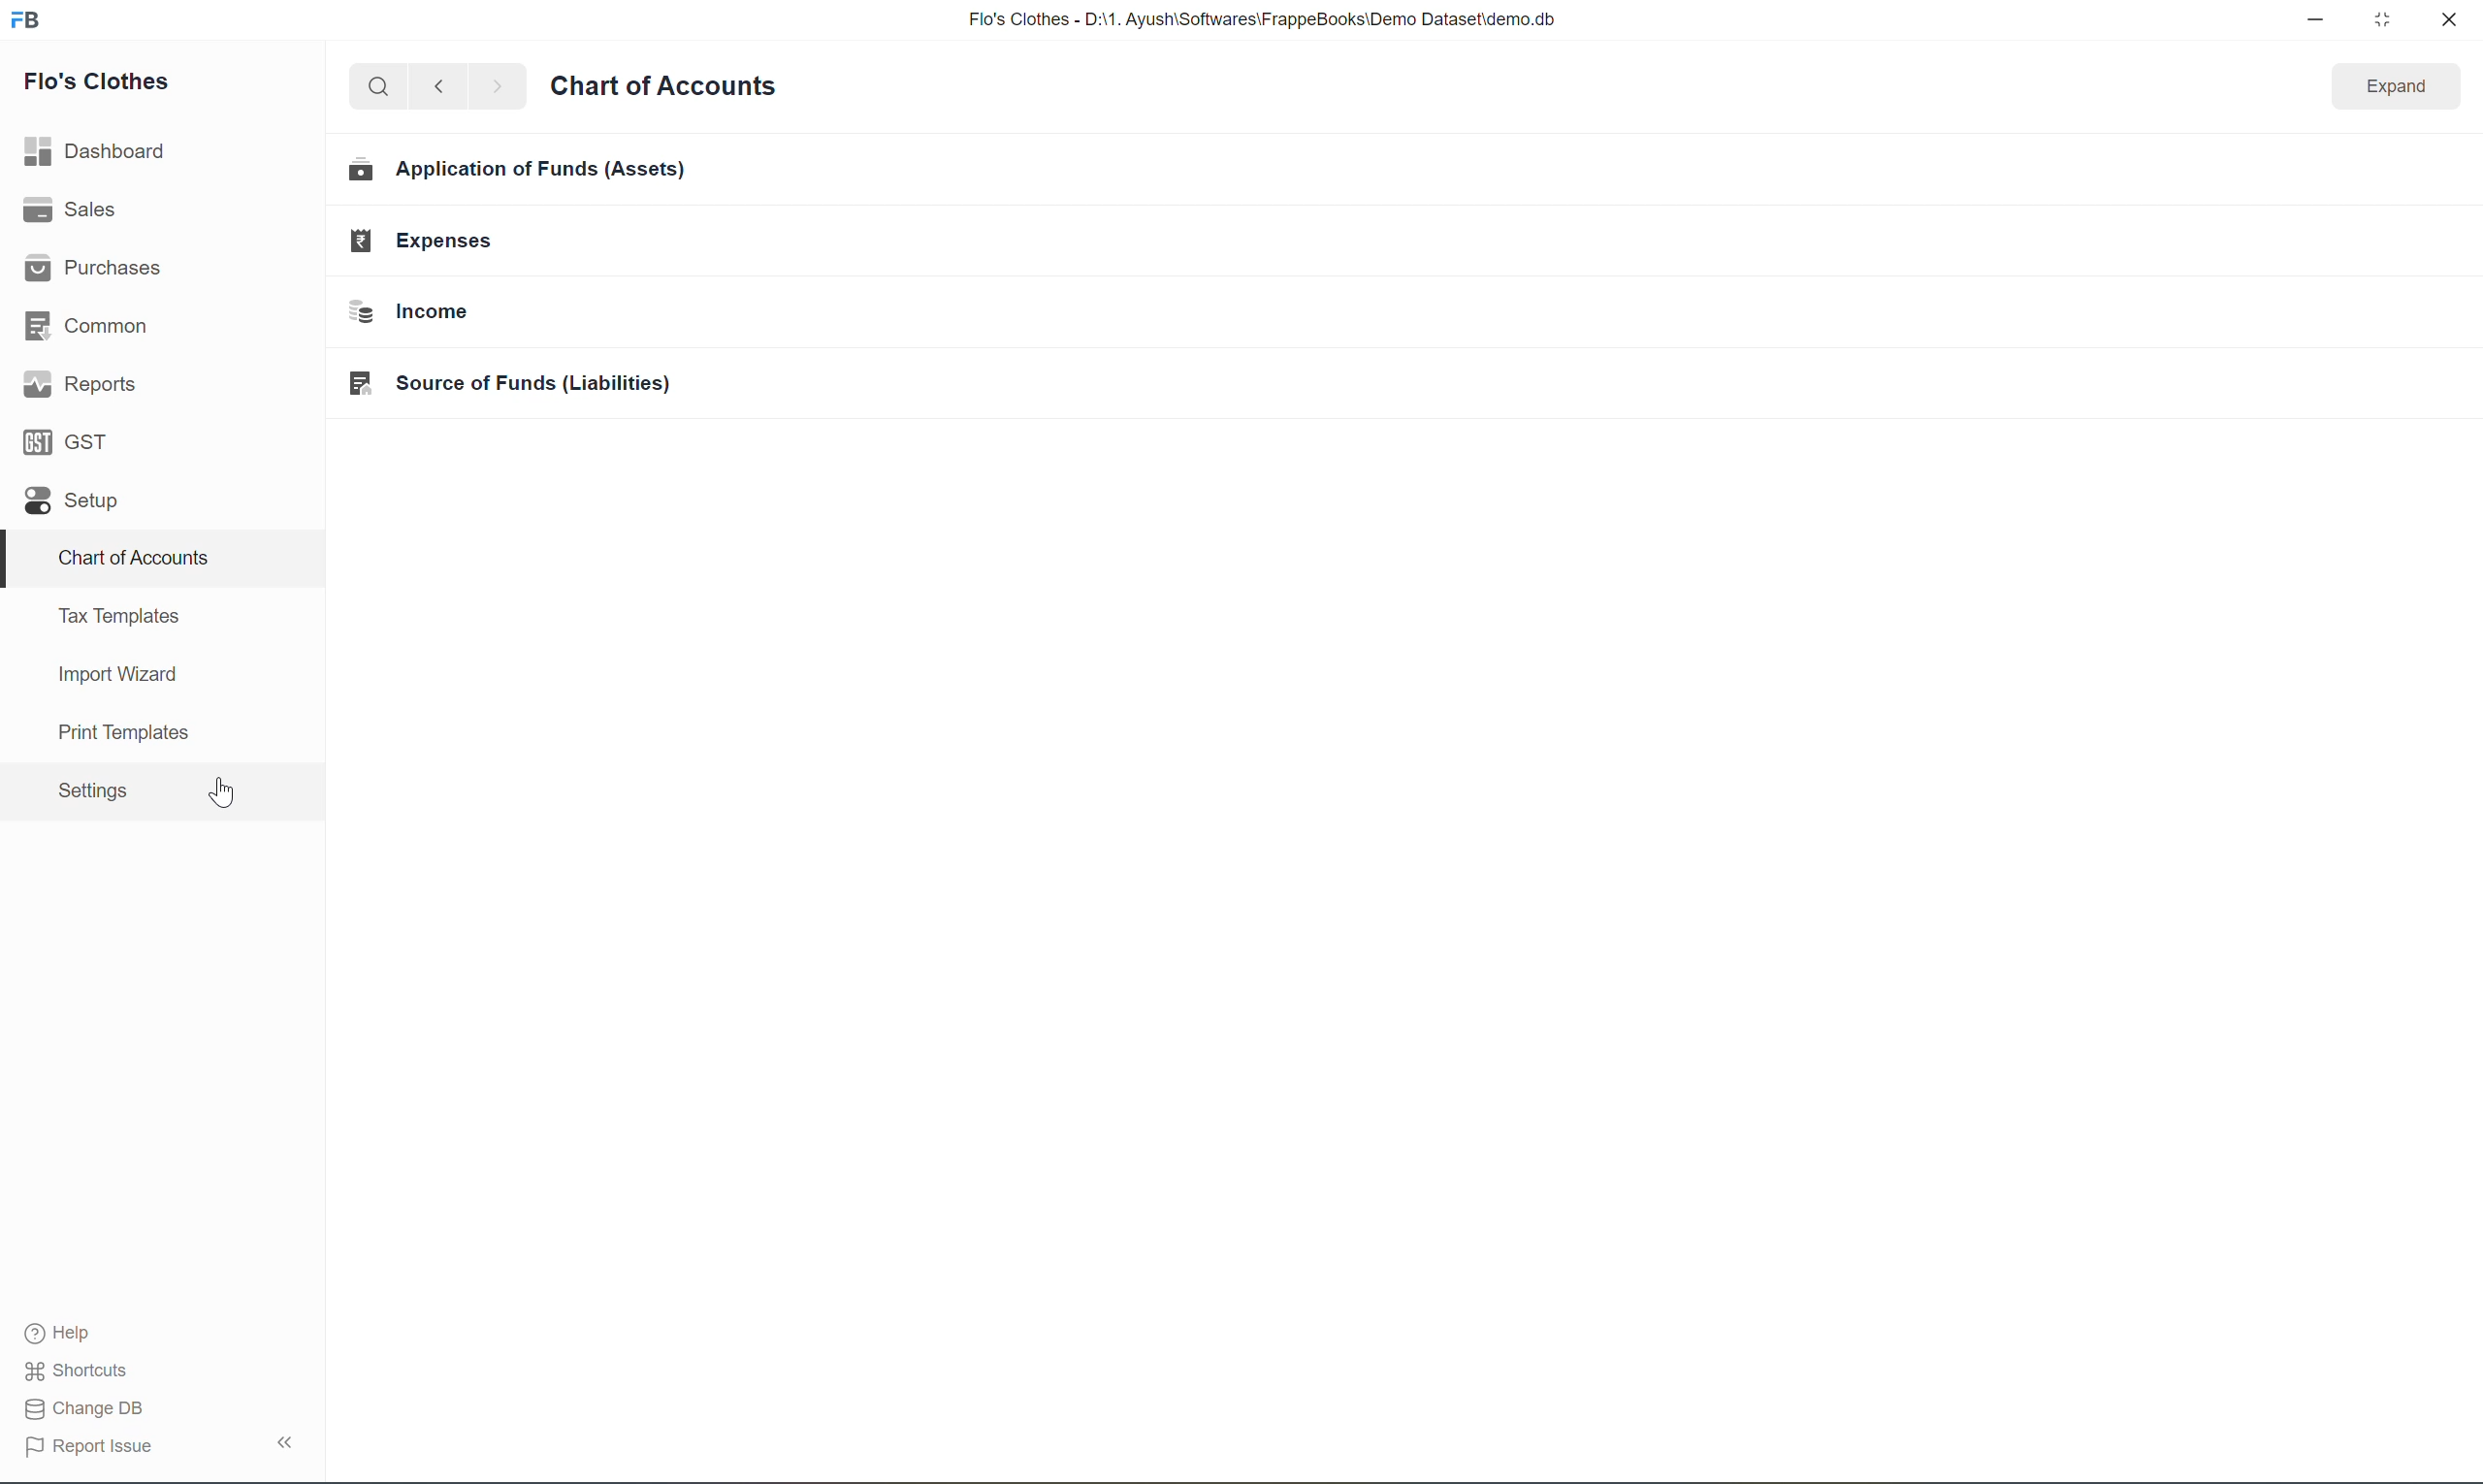 This screenshot has height=1484, width=2483. I want to click on backward, so click(441, 86).